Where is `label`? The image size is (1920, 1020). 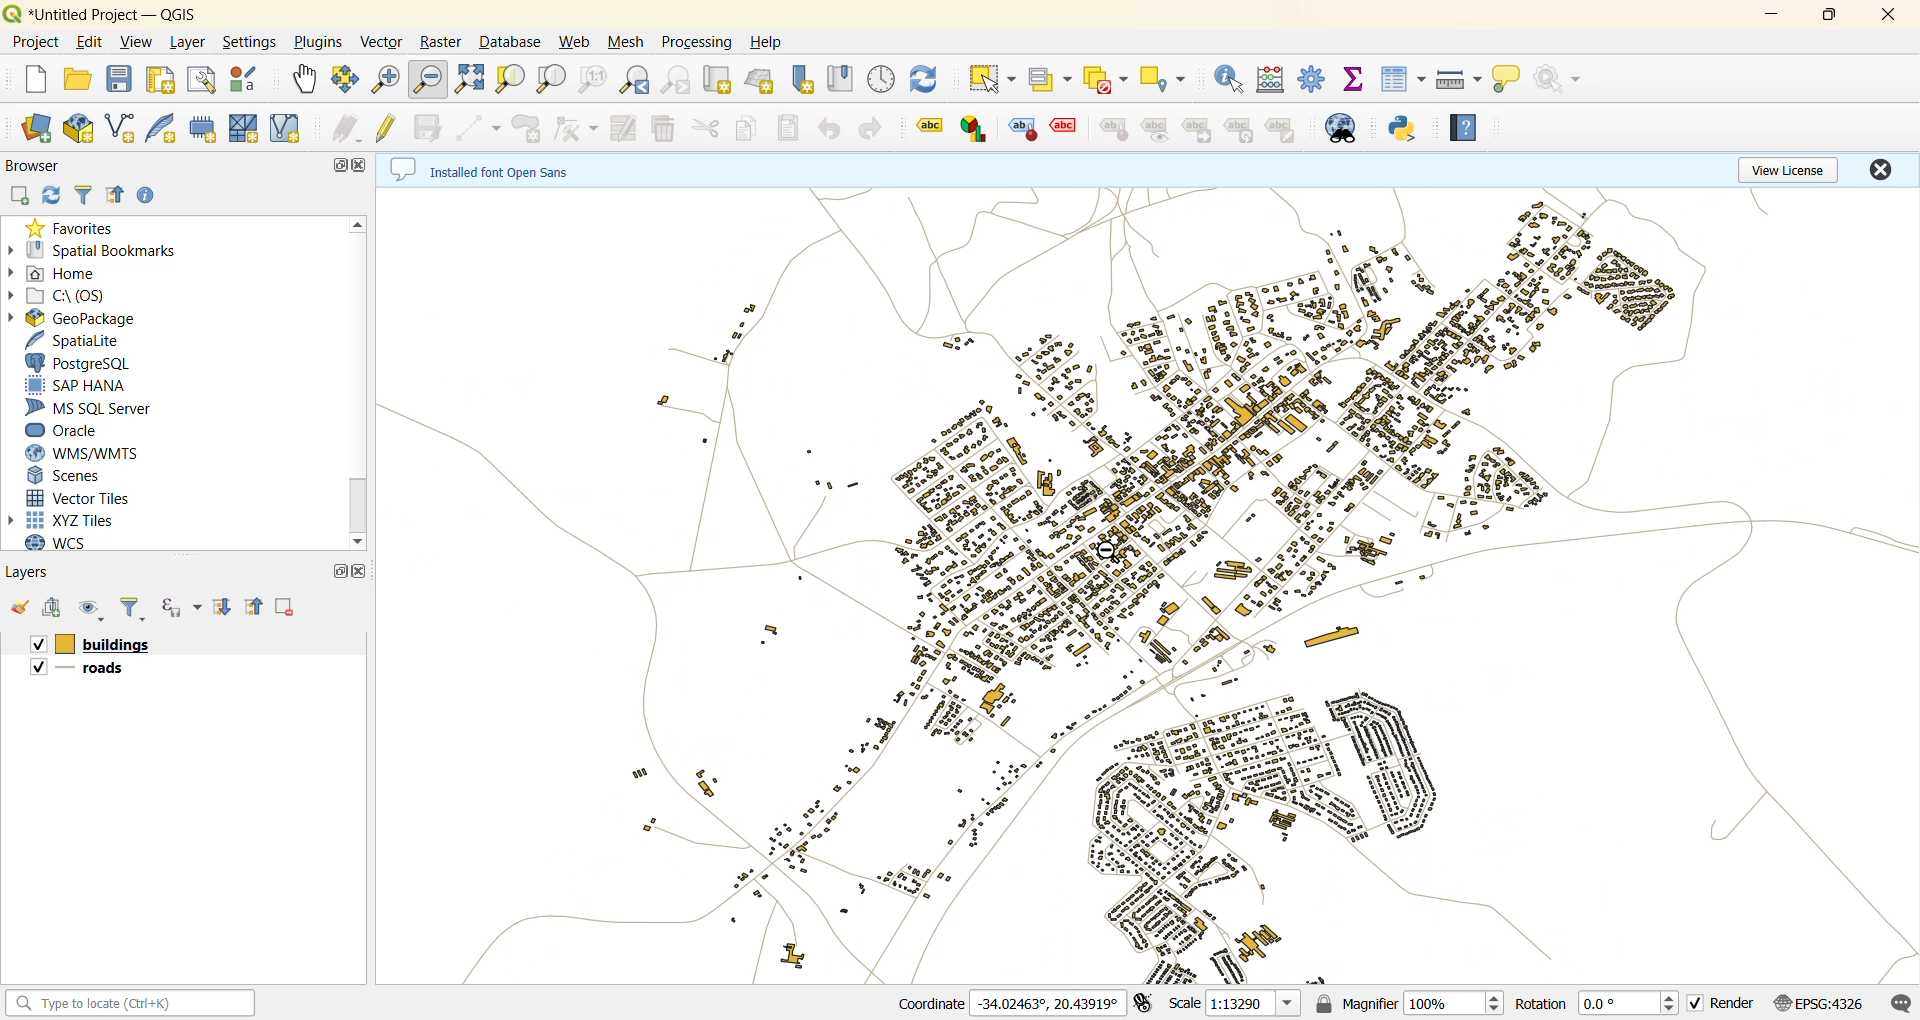
label is located at coordinates (1114, 131).